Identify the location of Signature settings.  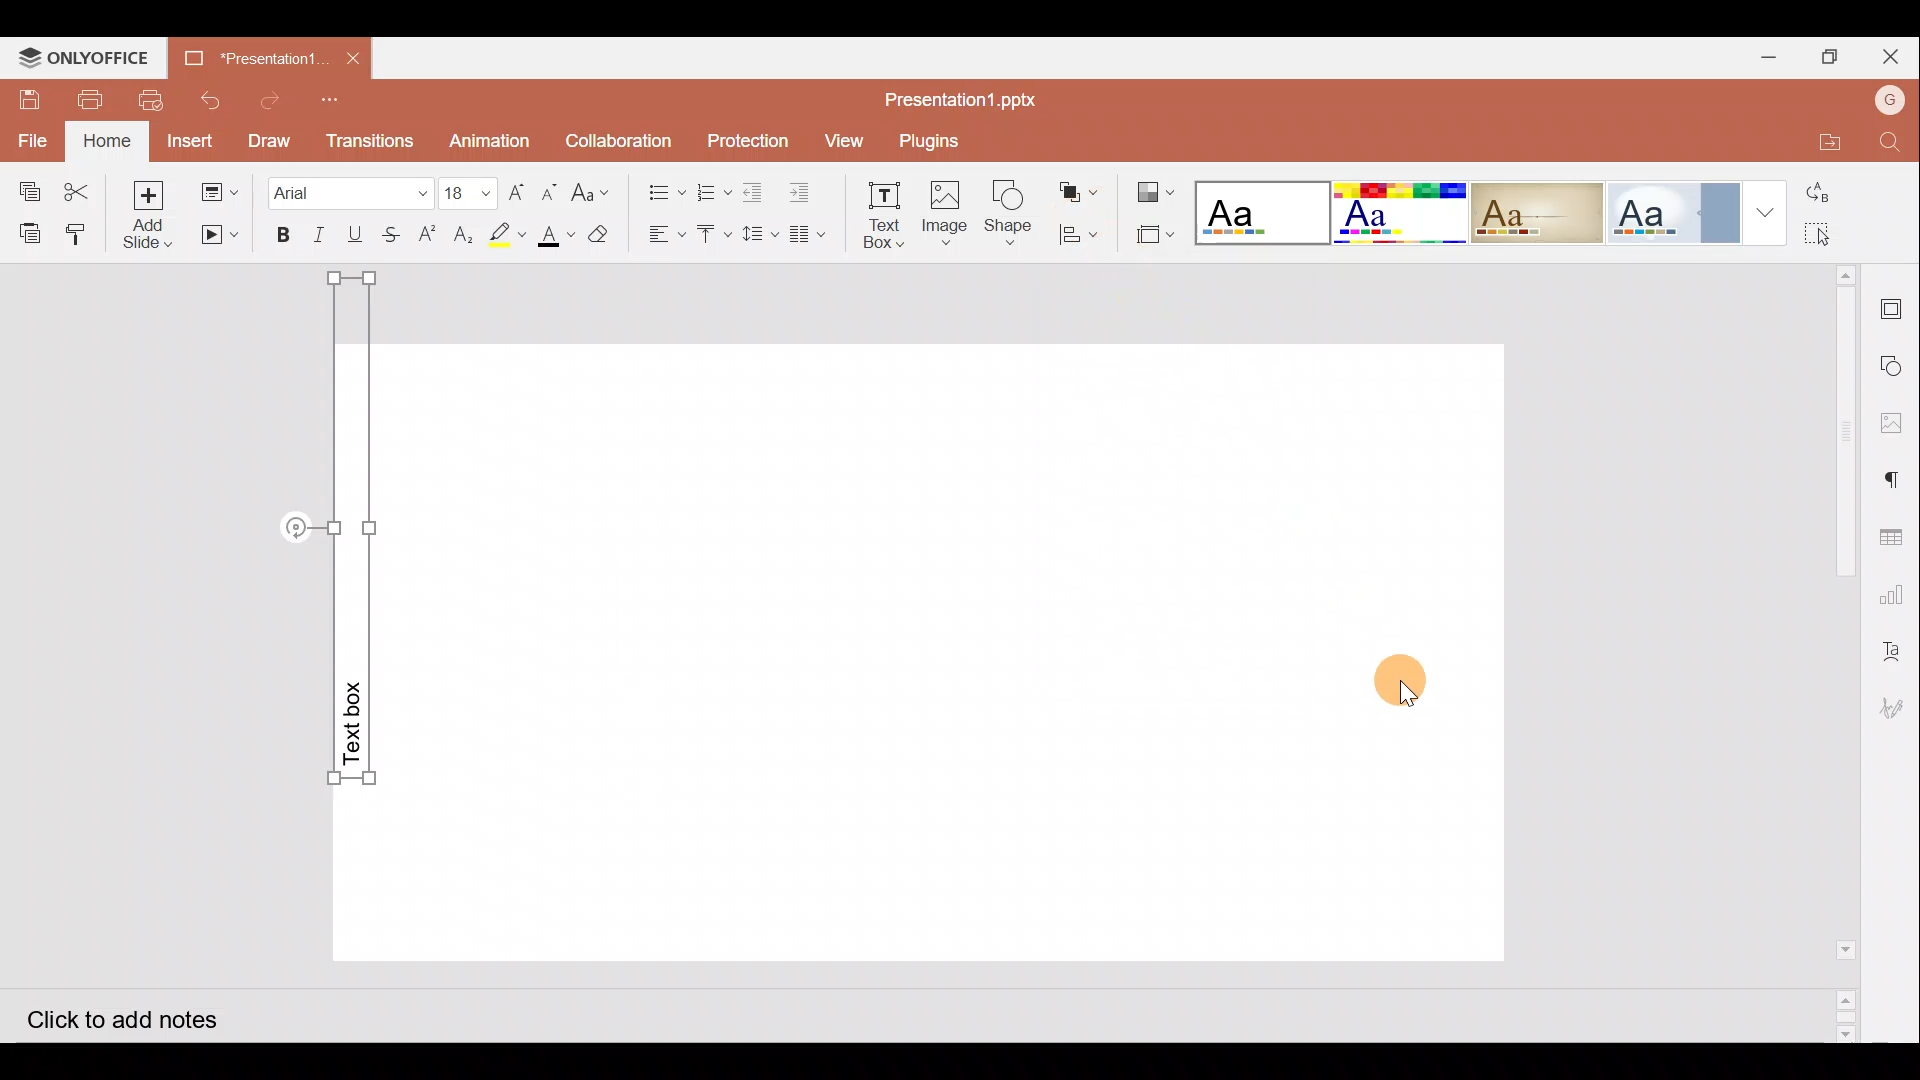
(1894, 711).